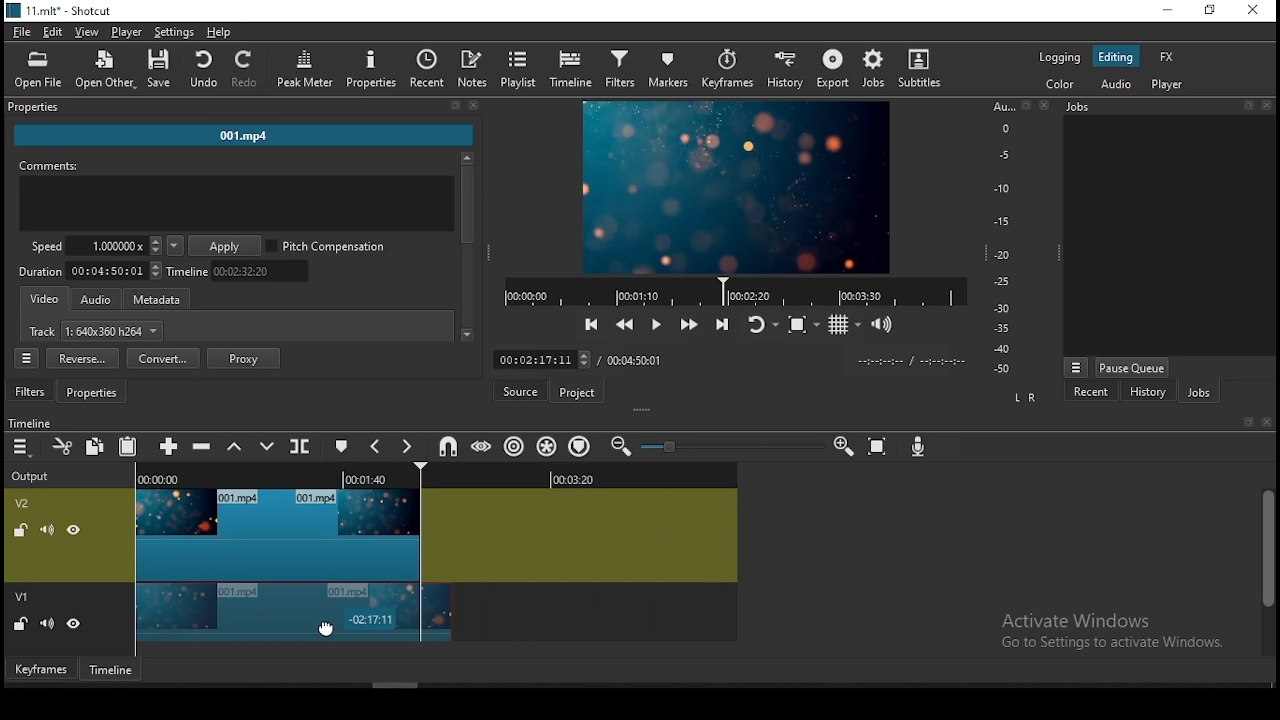 The image size is (1280, 720). I want to click on properties, so click(241, 108).